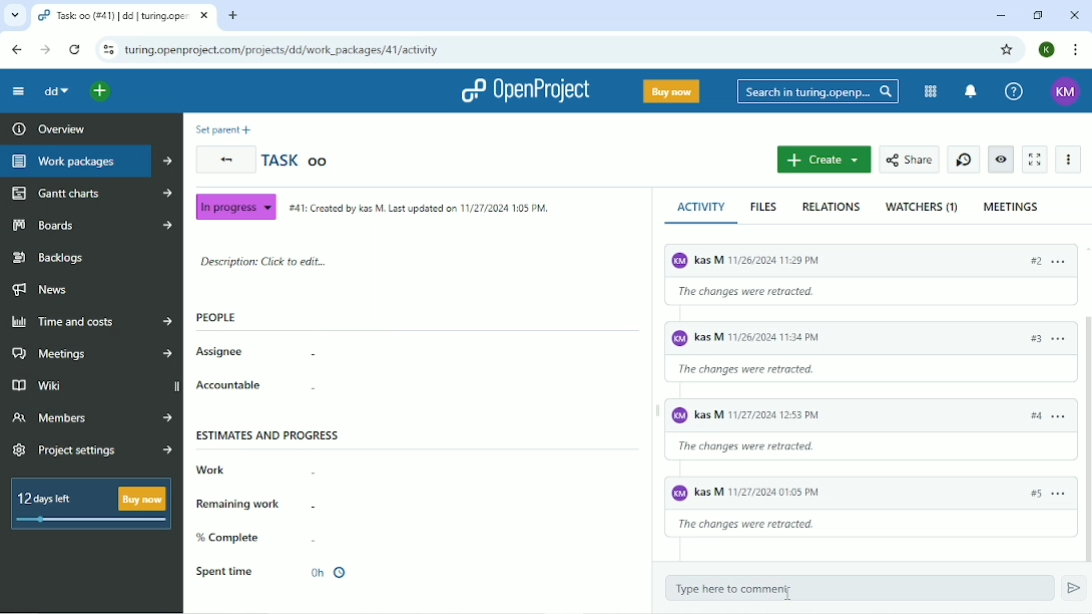 The width and height of the screenshot is (1092, 614). What do you see at coordinates (256, 386) in the screenshot?
I see `Accountable` at bounding box center [256, 386].